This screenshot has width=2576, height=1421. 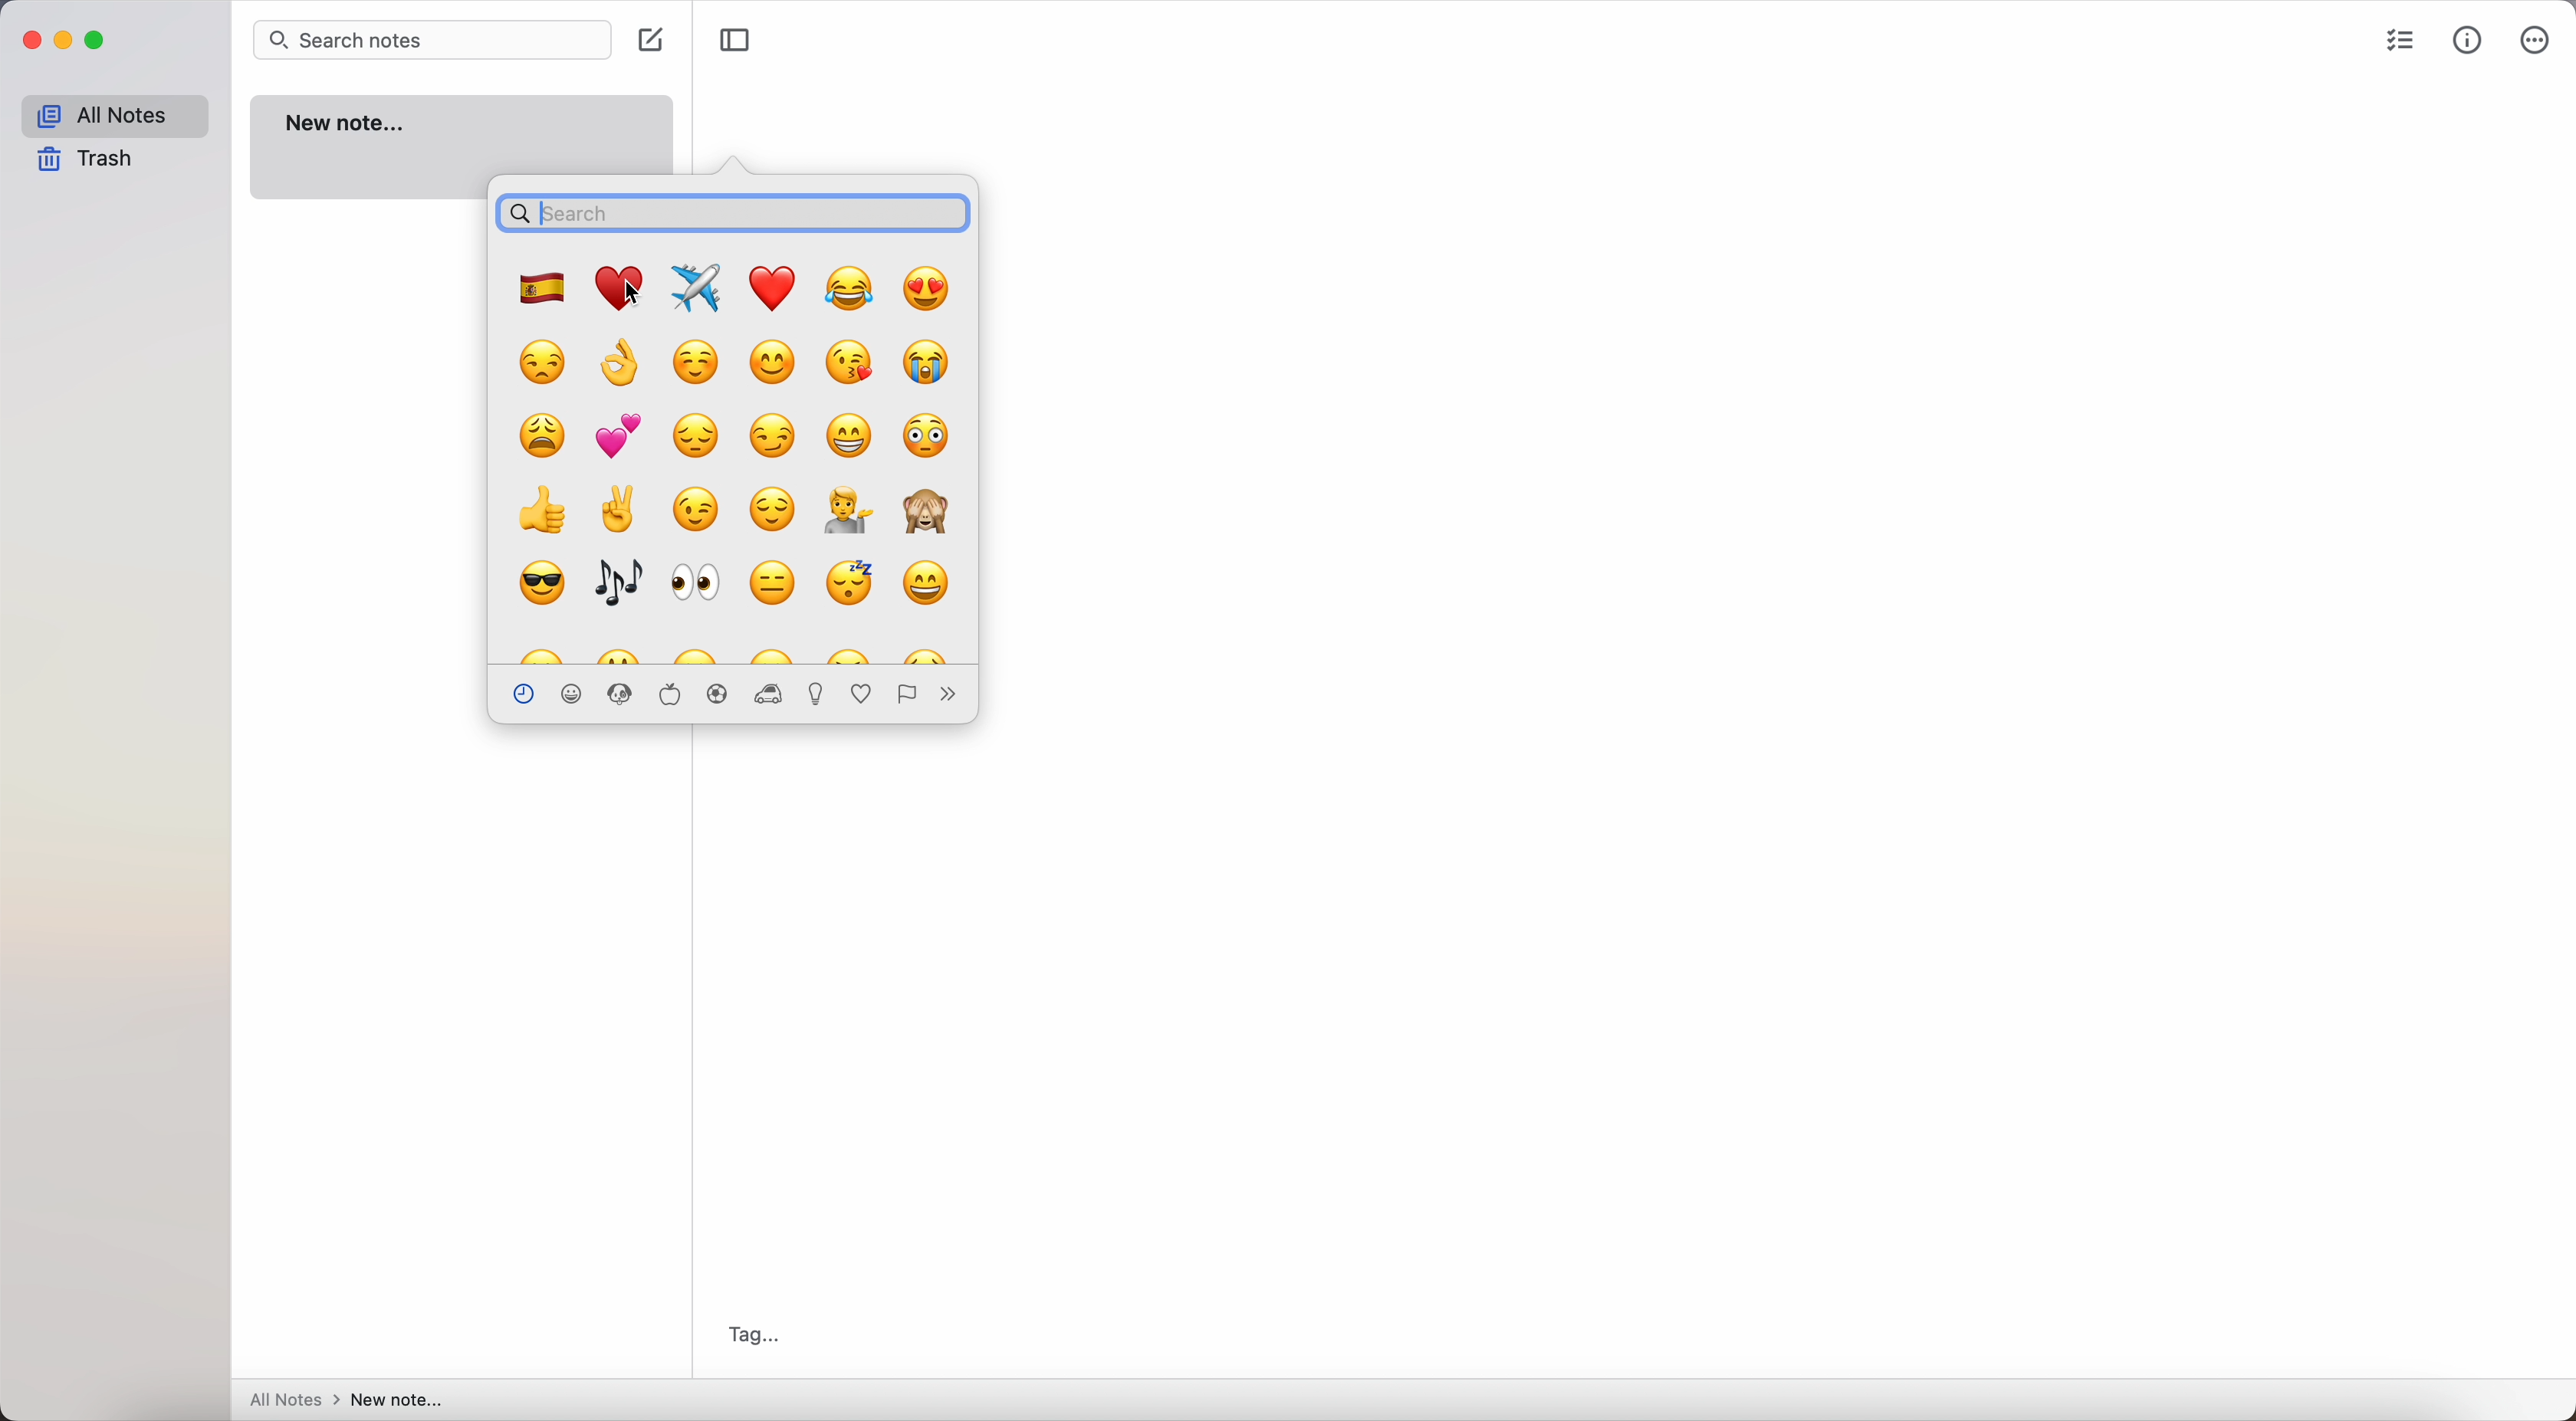 I want to click on recents emojis, so click(x=525, y=693).